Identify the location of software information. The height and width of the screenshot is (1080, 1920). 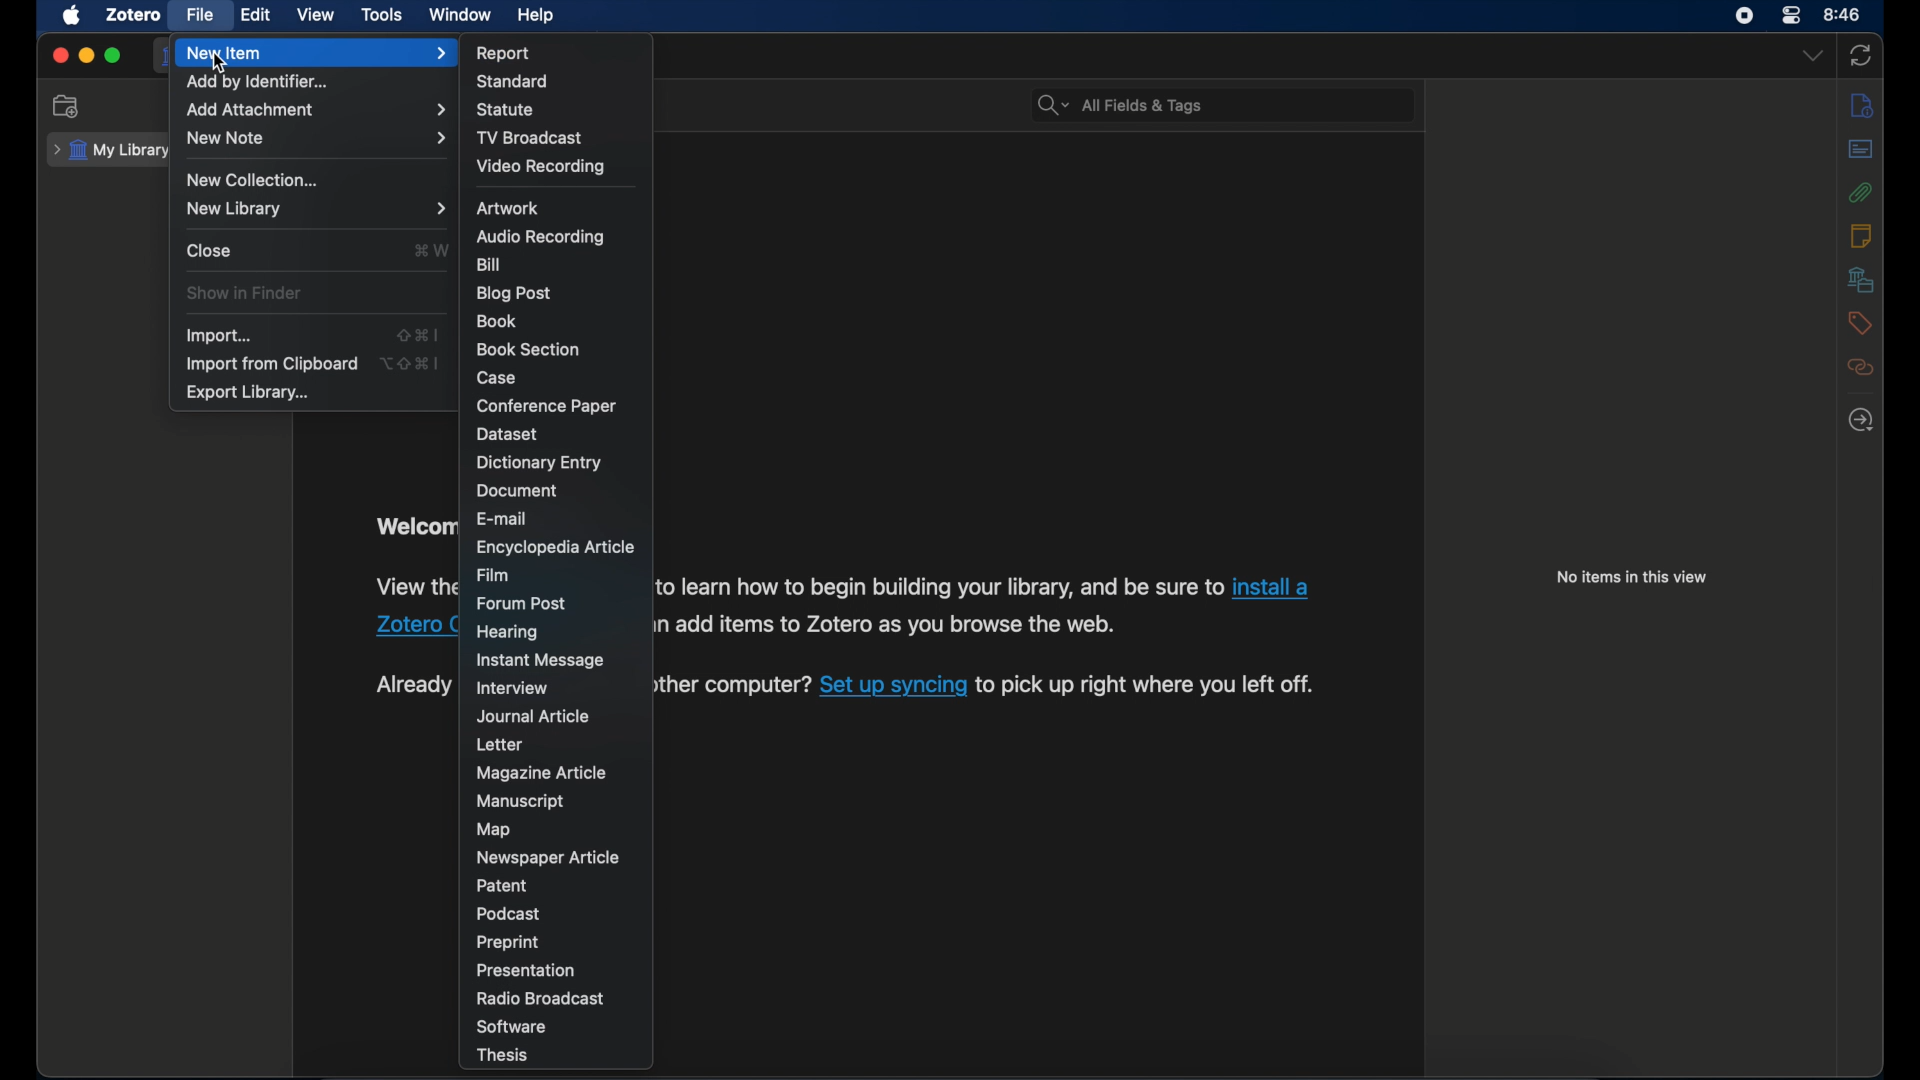
(734, 687).